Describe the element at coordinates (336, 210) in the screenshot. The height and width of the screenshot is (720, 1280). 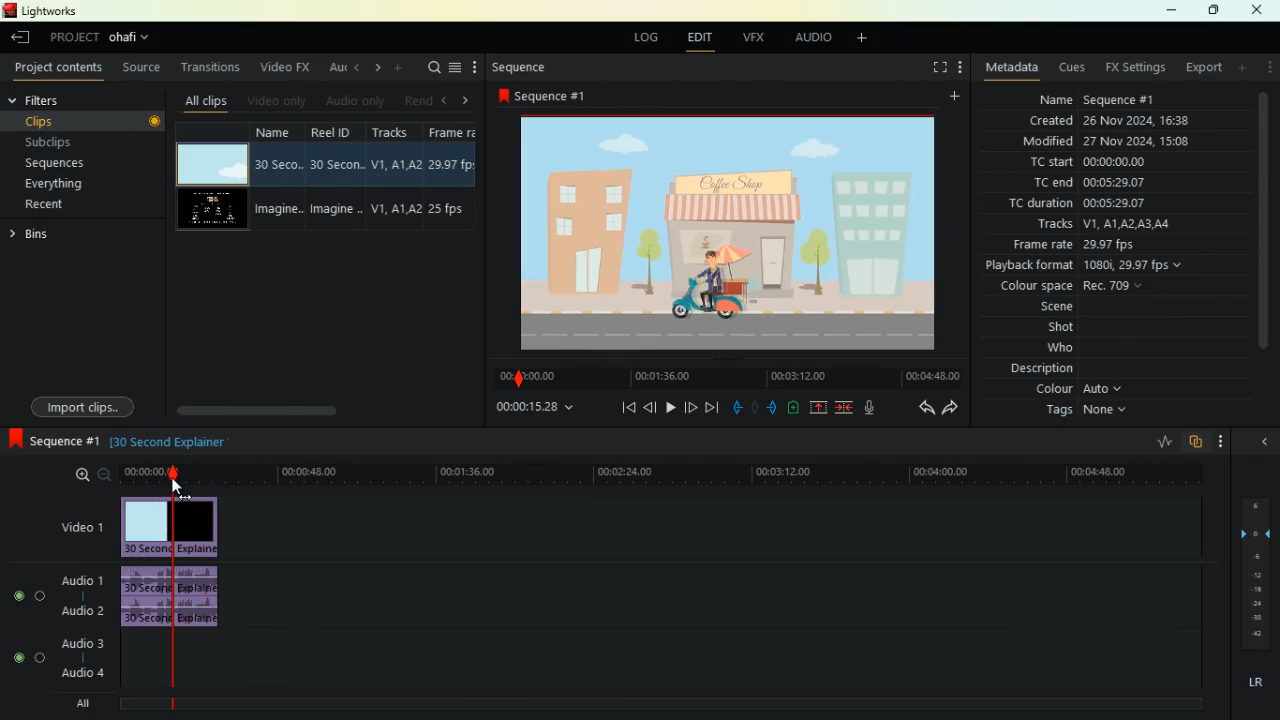
I see `imagine..` at that location.